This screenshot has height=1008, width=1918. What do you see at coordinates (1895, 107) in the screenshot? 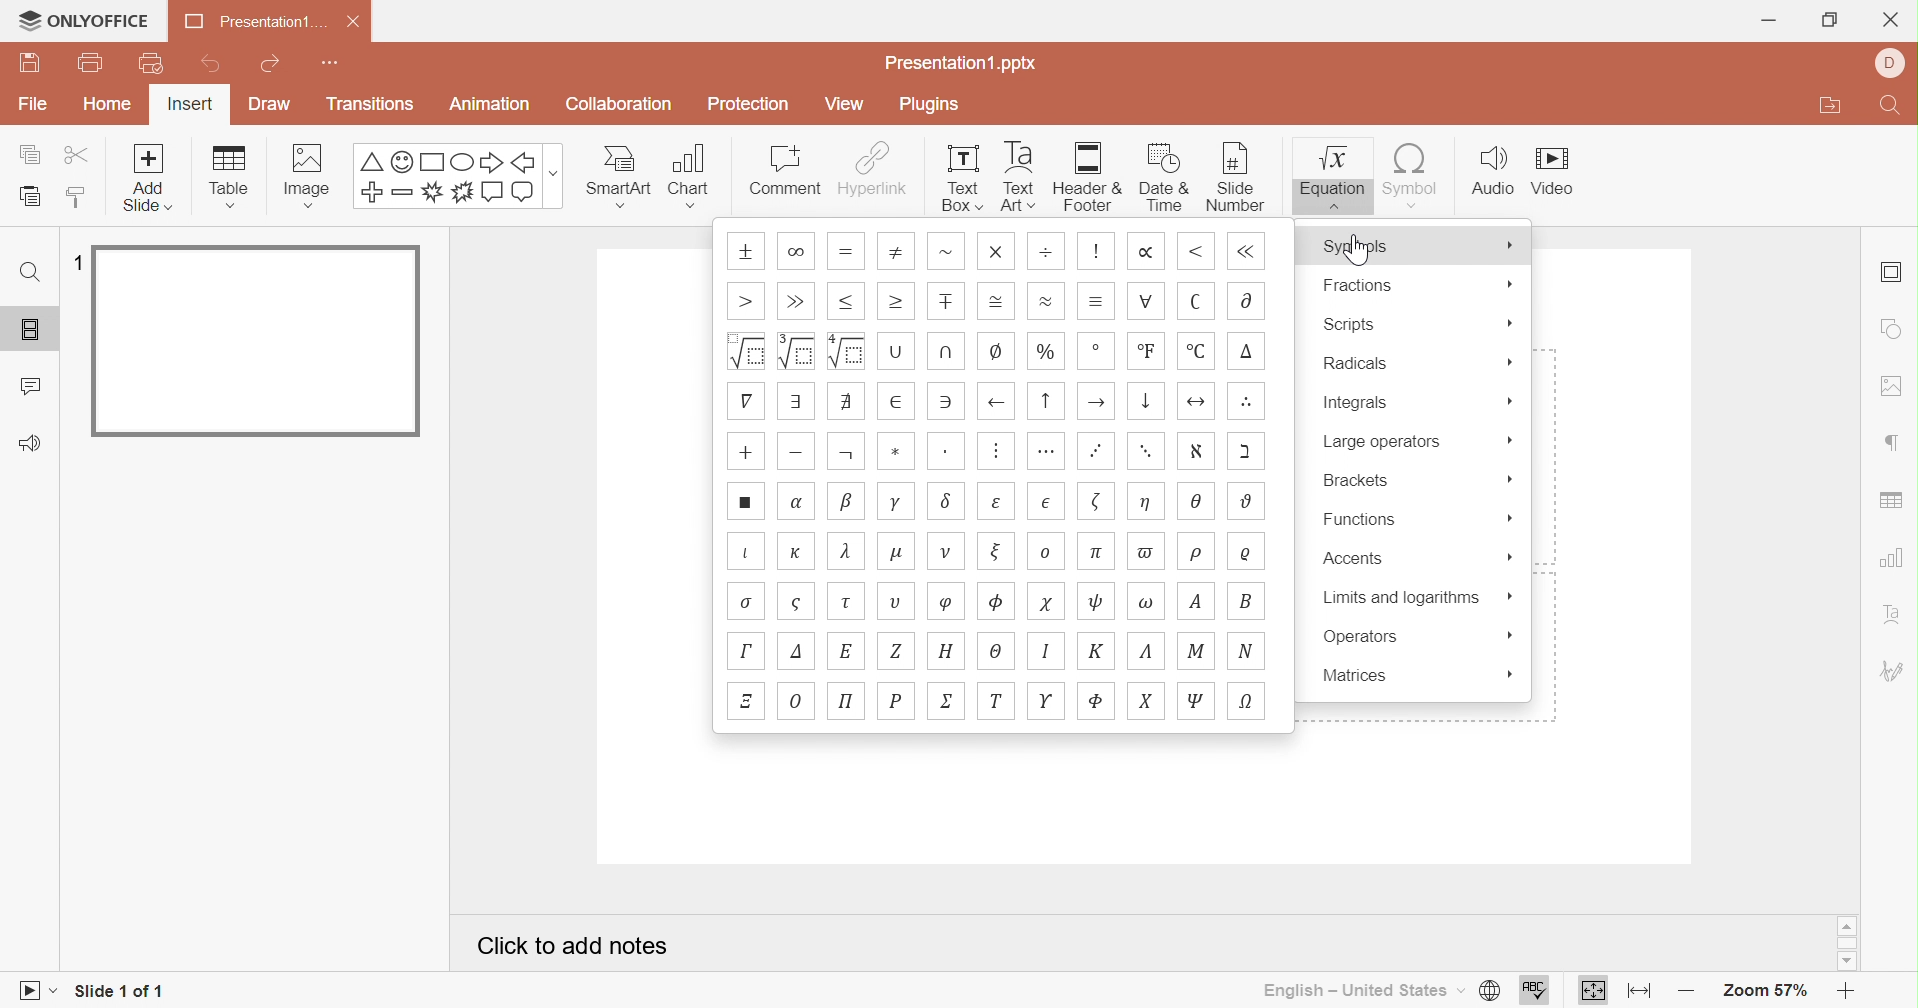
I see `Find` at bounding box center [1895, 107].